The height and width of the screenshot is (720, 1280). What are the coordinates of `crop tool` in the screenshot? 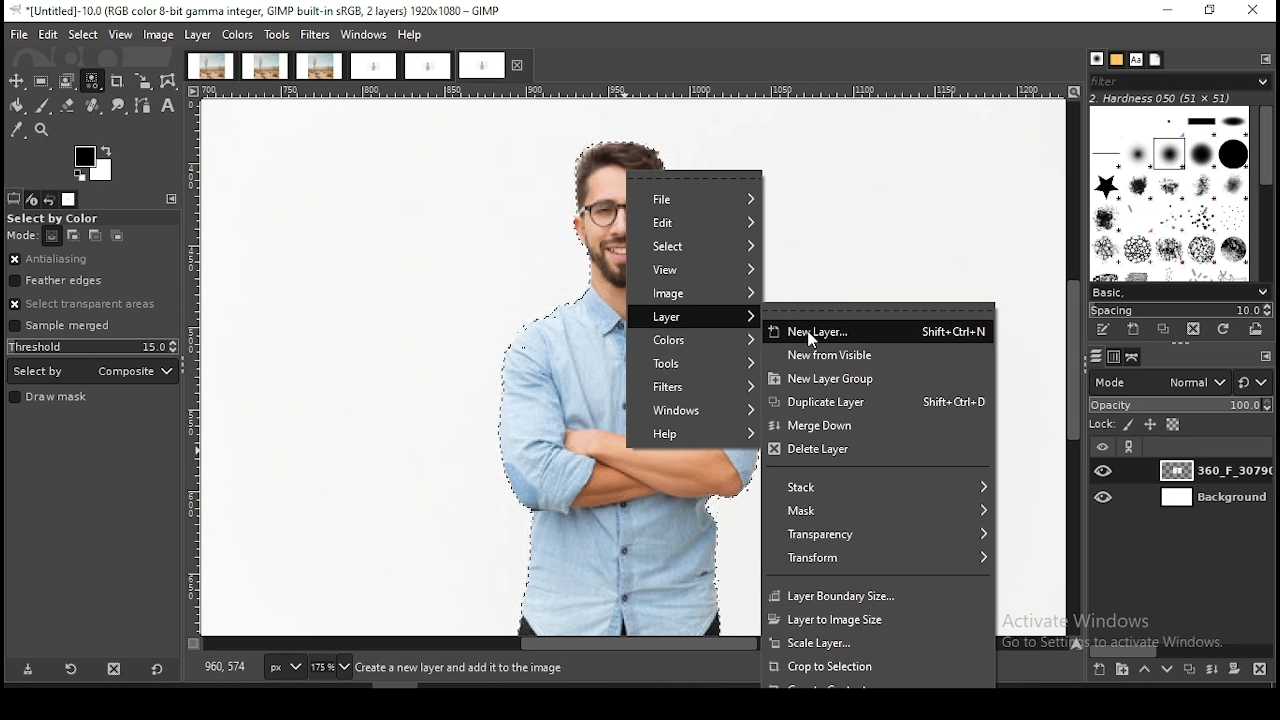 It's located at (117, 83).